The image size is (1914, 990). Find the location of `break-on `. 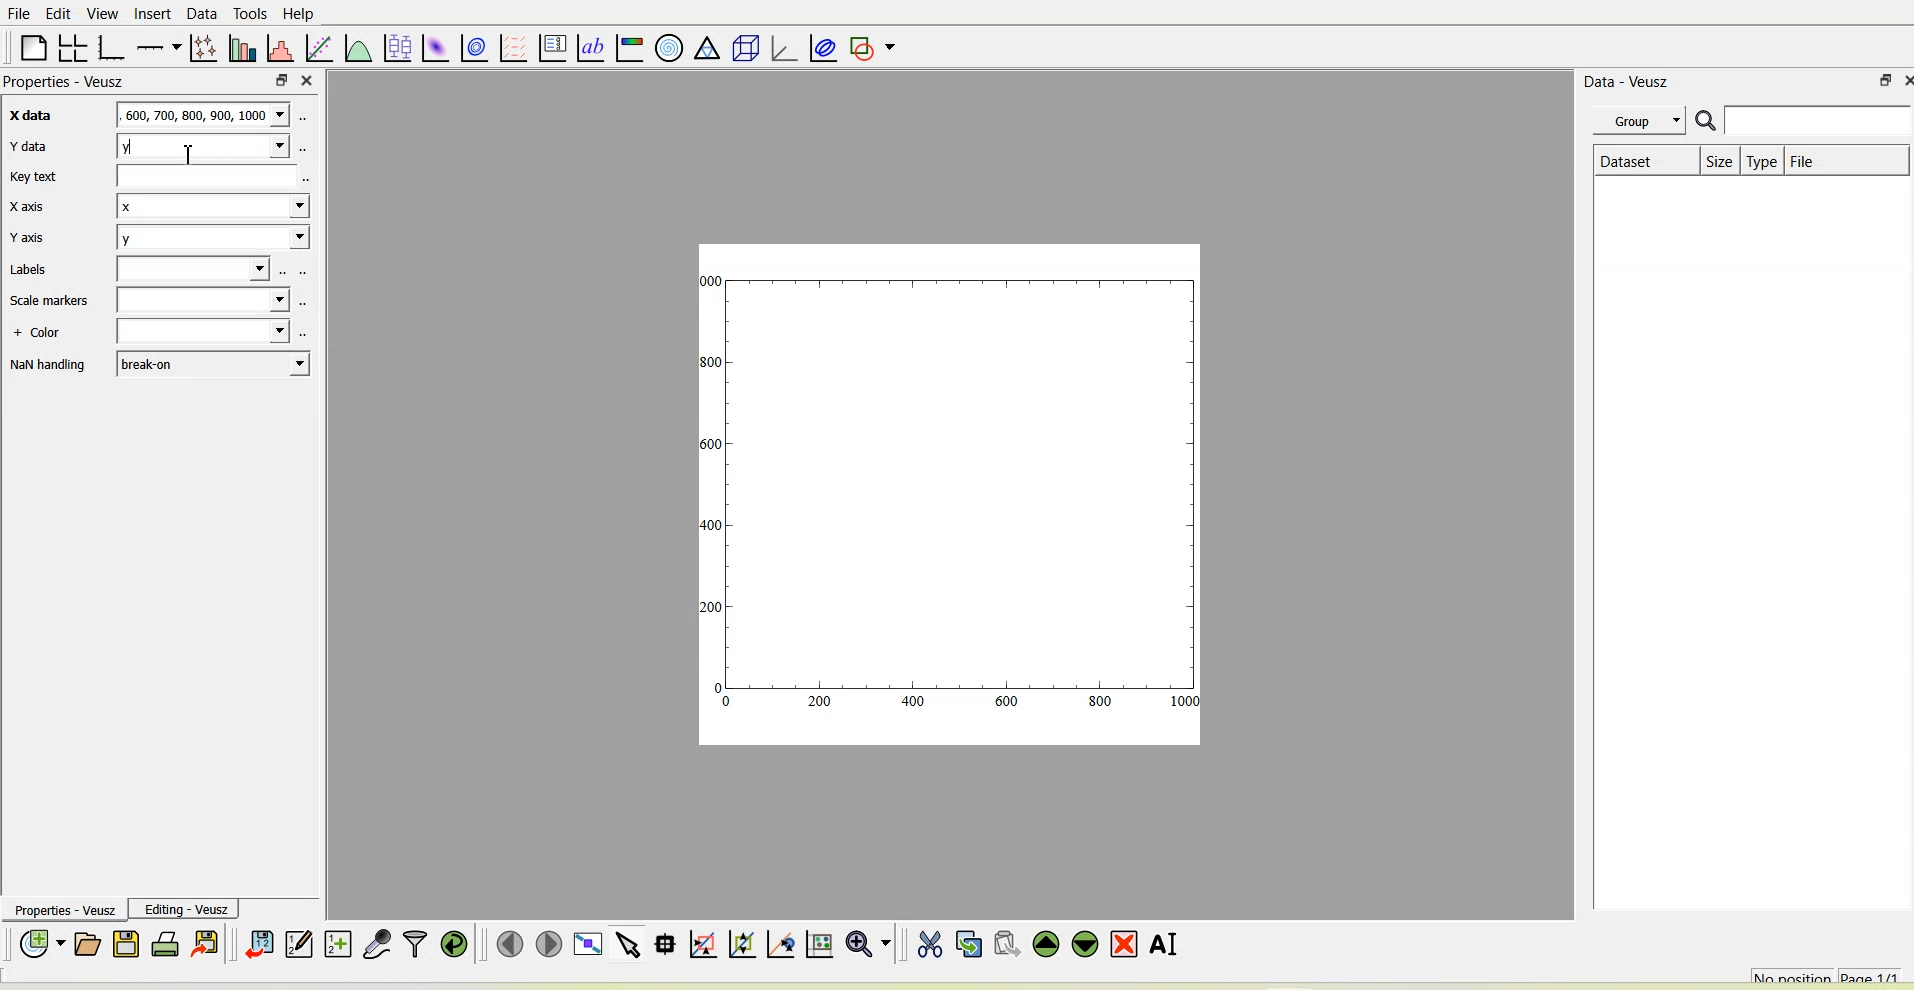

break-on  is located at coordinates (211, 363).